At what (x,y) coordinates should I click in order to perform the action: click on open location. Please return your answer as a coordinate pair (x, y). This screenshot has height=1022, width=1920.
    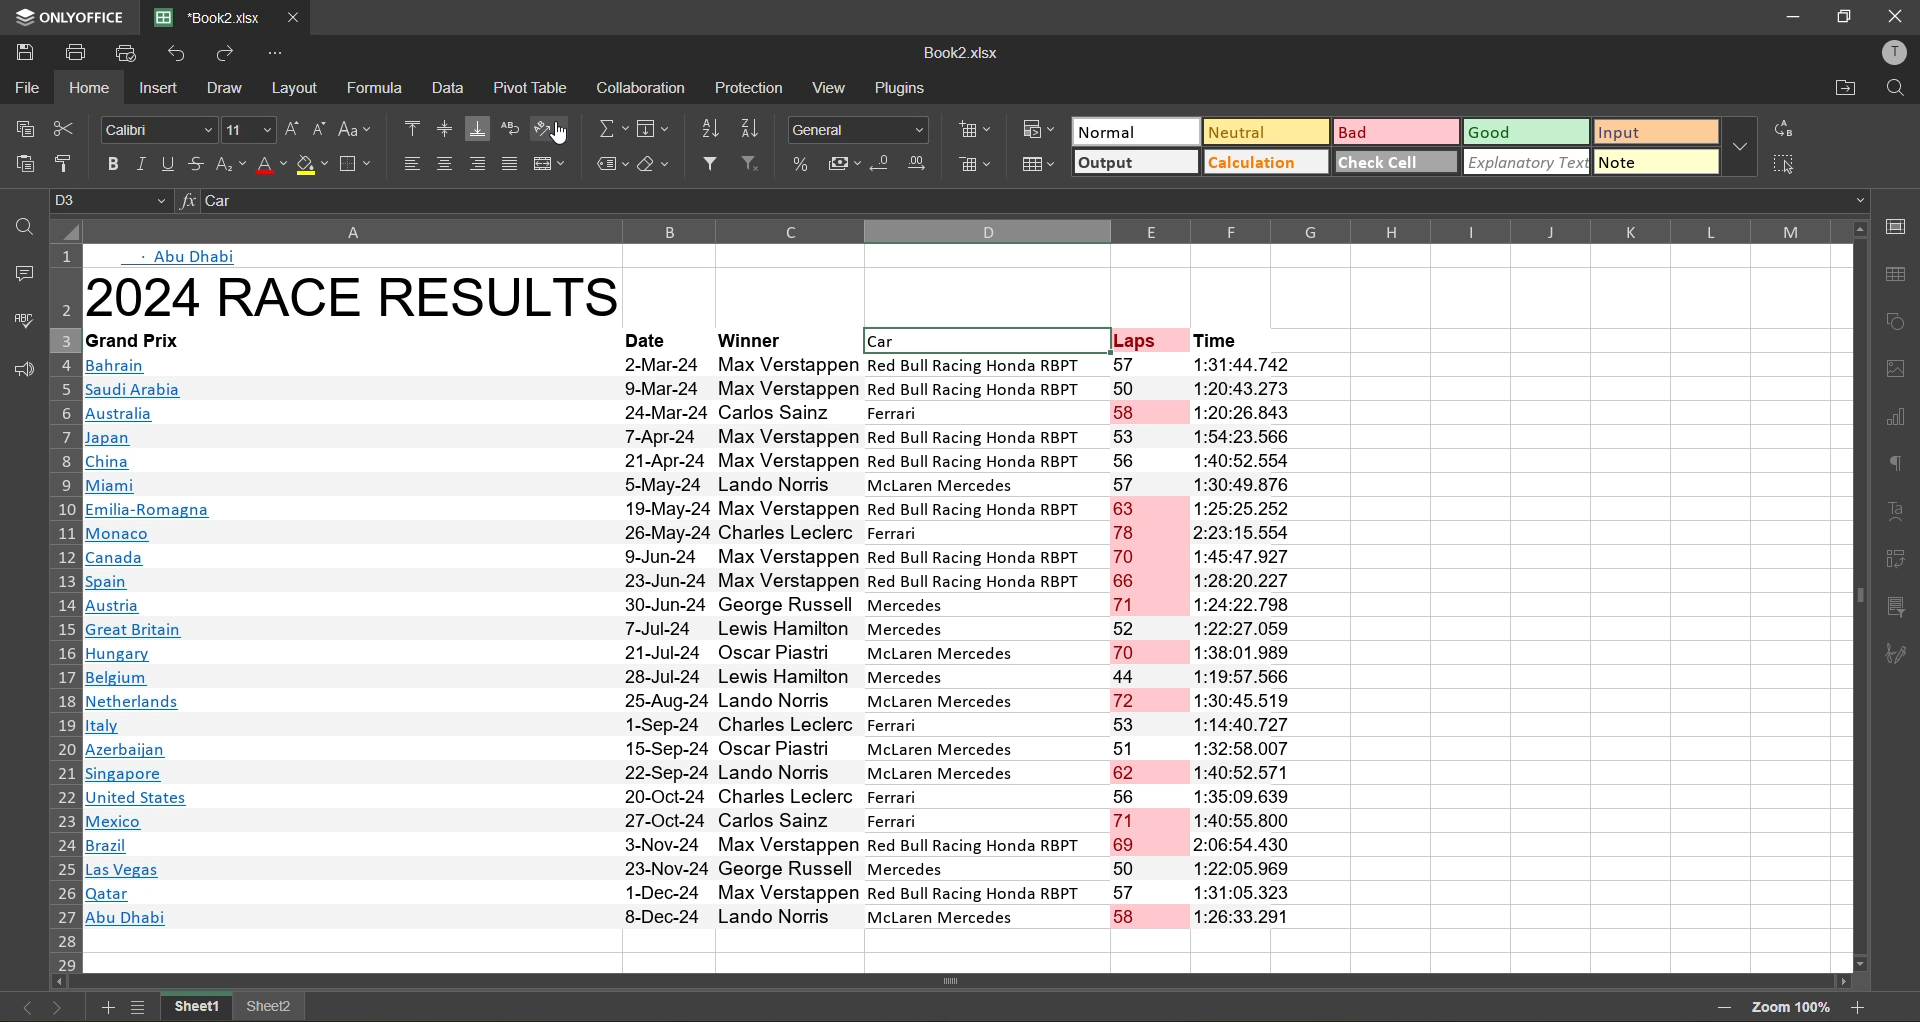
    Looking at the image, I should click on (1846, 88).